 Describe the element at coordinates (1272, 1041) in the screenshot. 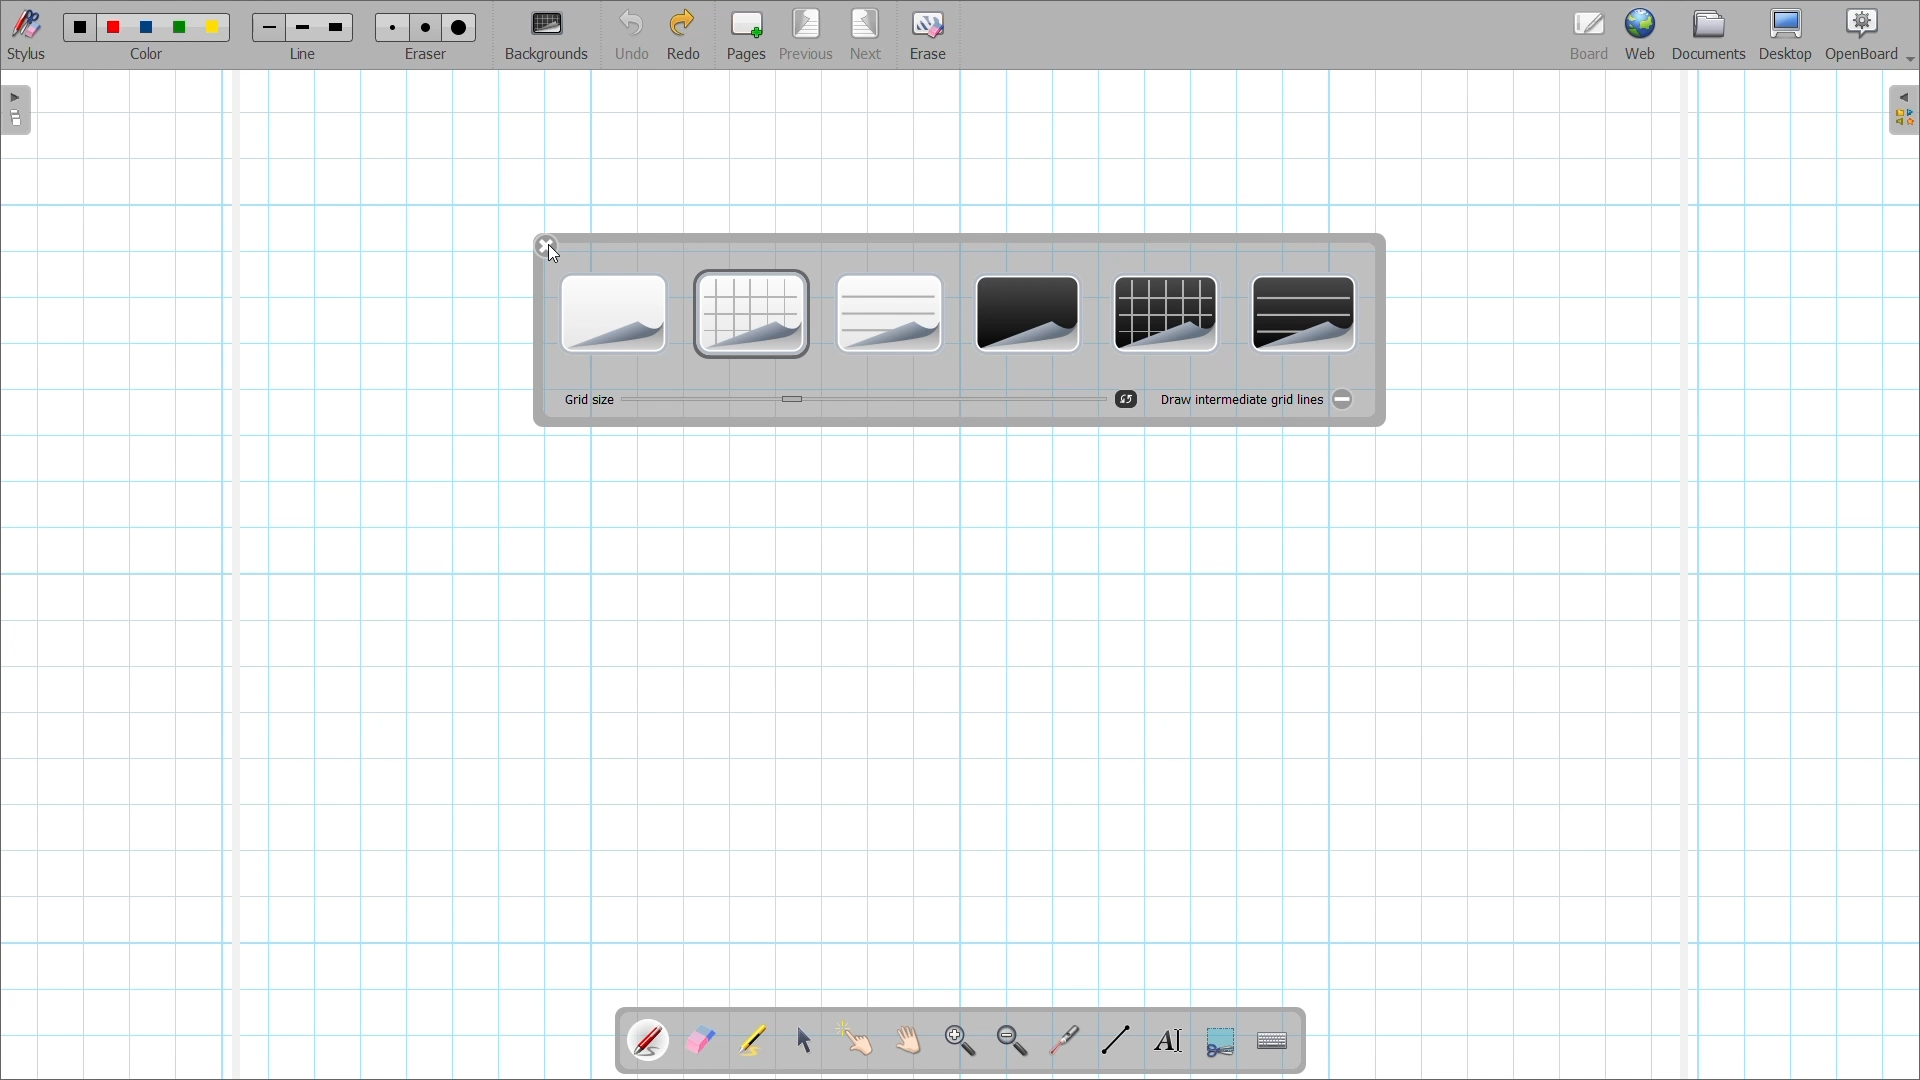

I see `Display virtual keyboard ` at that location.